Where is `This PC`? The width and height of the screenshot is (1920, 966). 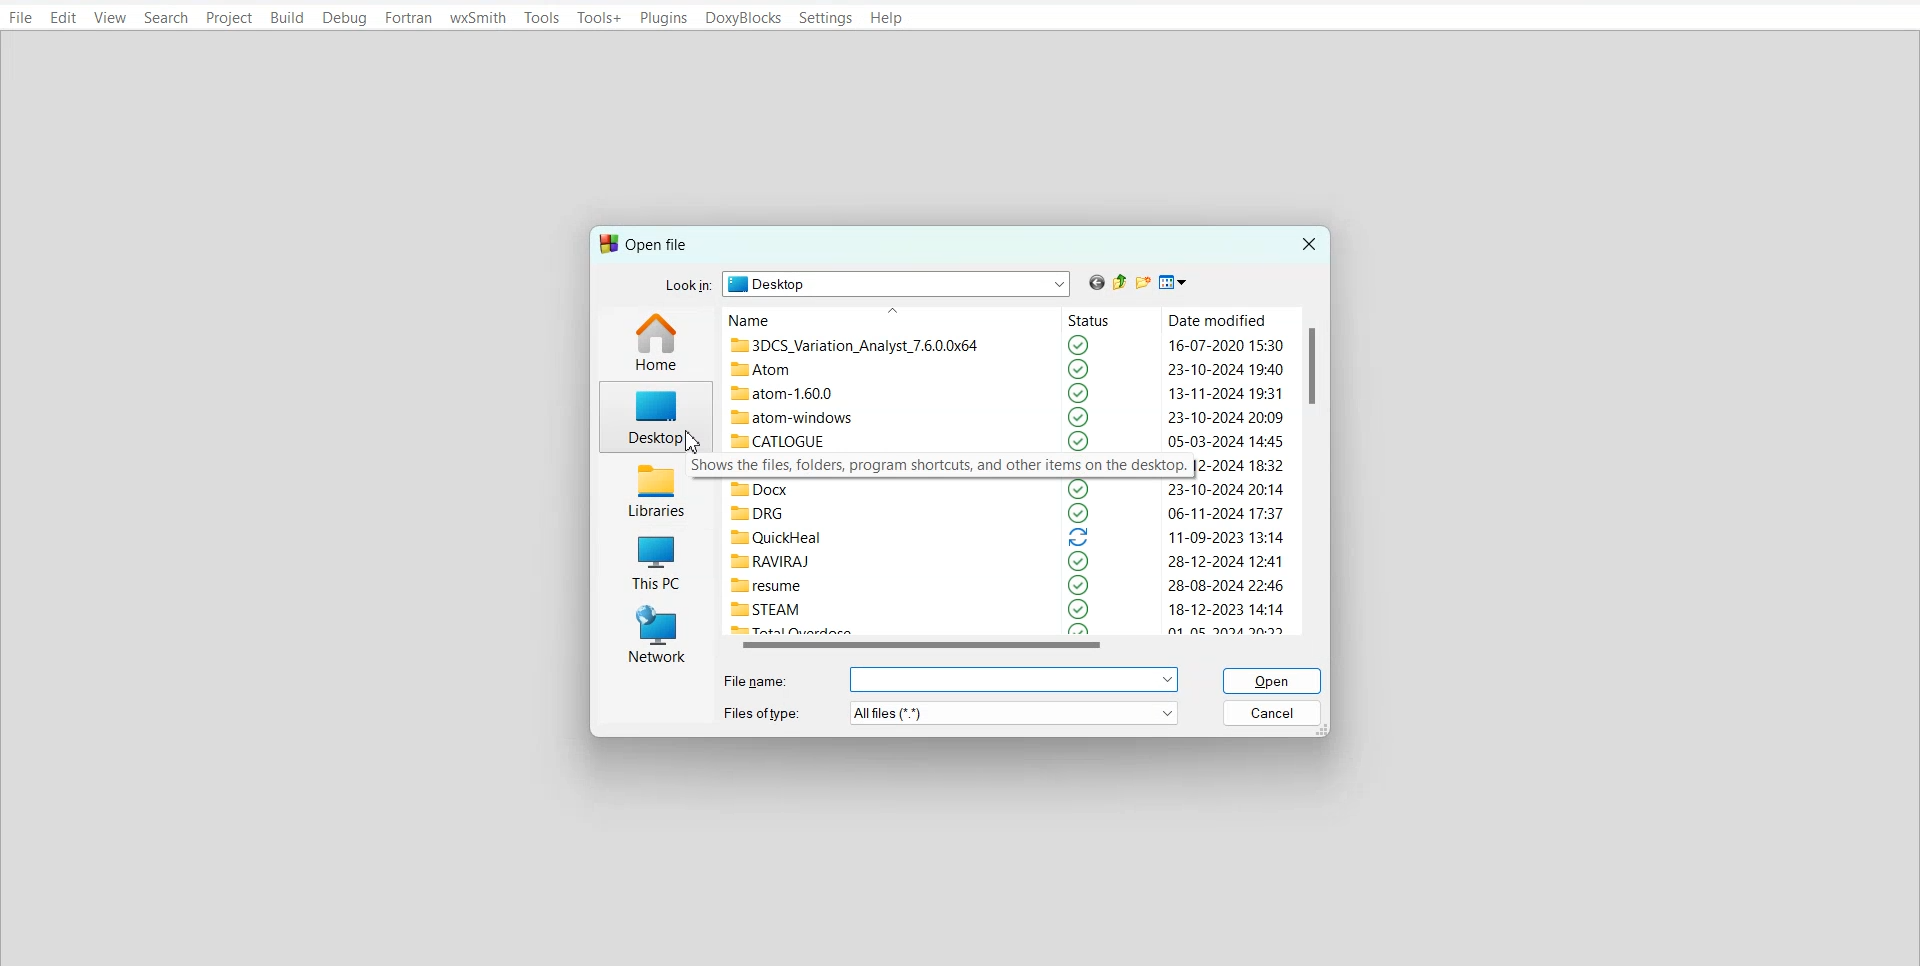 This PC is located at coordinates (651, 562).